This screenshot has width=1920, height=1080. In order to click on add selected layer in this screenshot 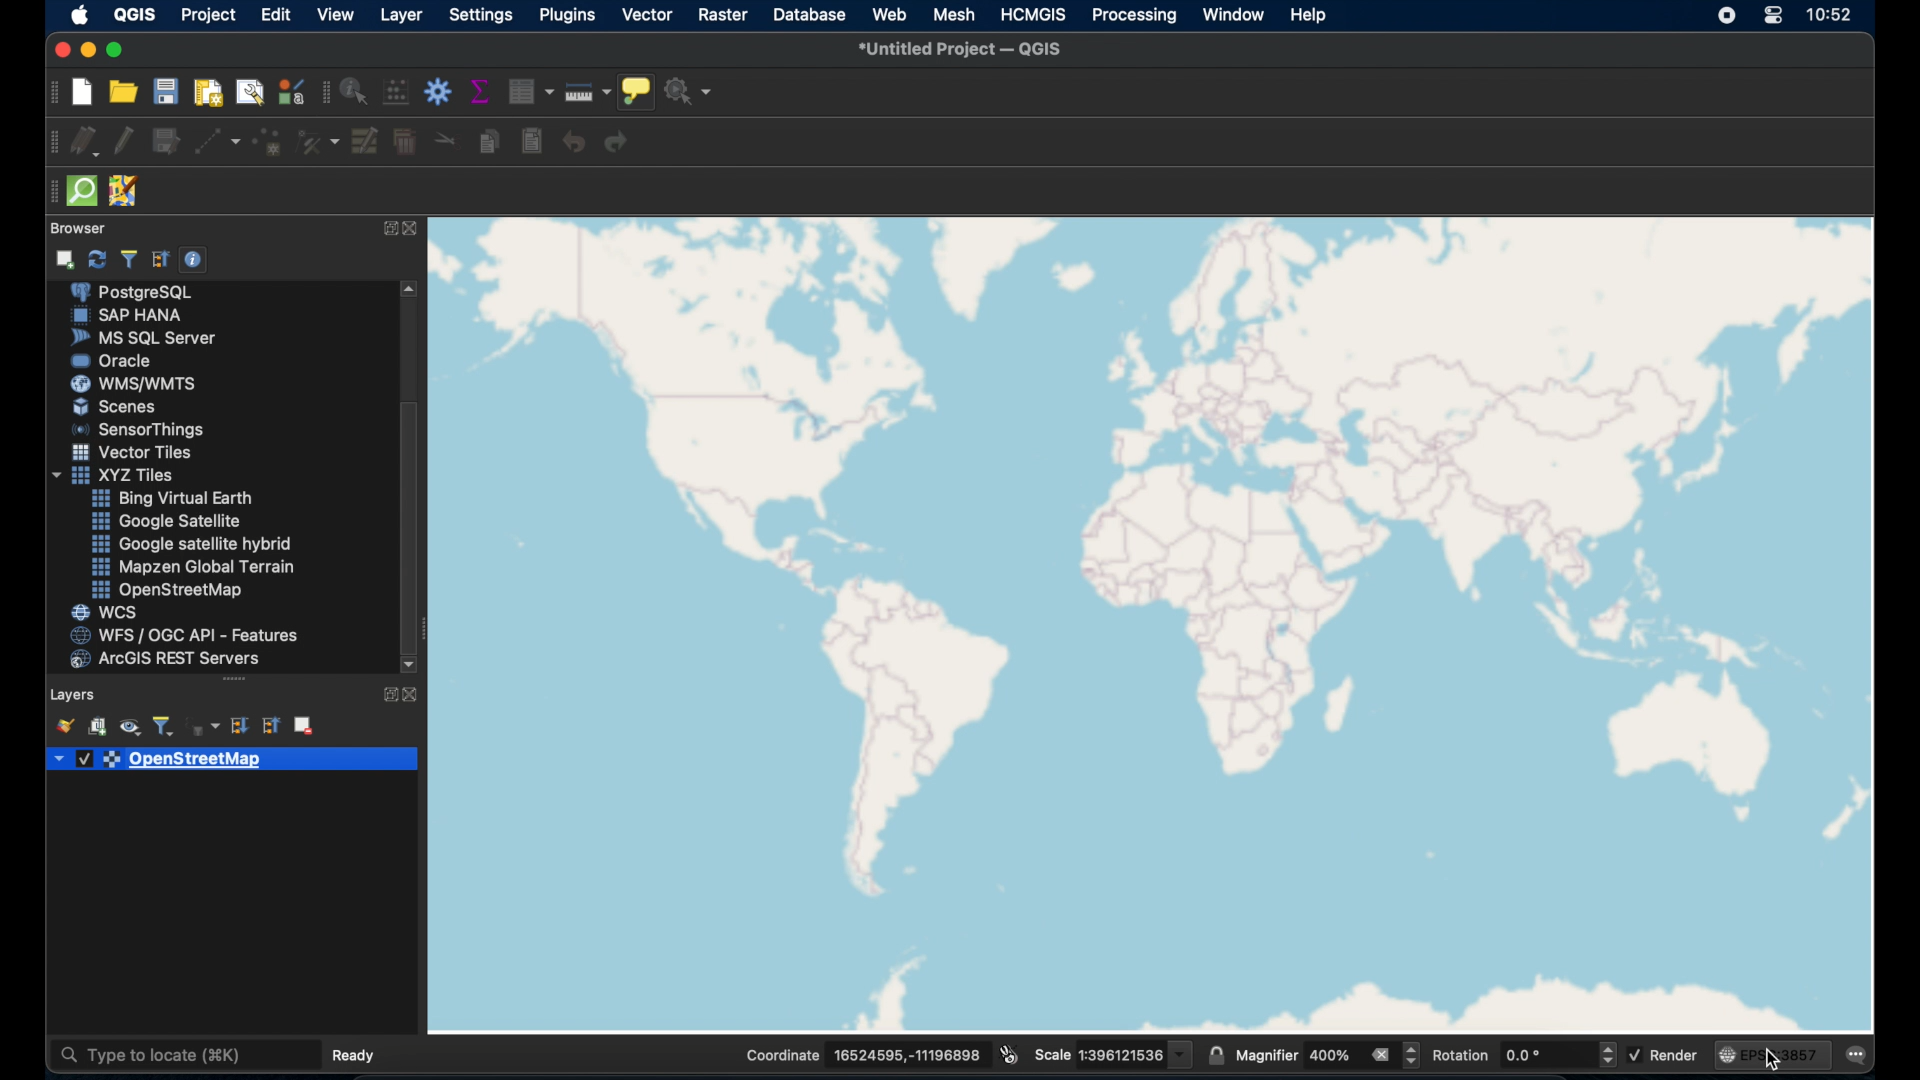, I will do `click(64, 262)`.